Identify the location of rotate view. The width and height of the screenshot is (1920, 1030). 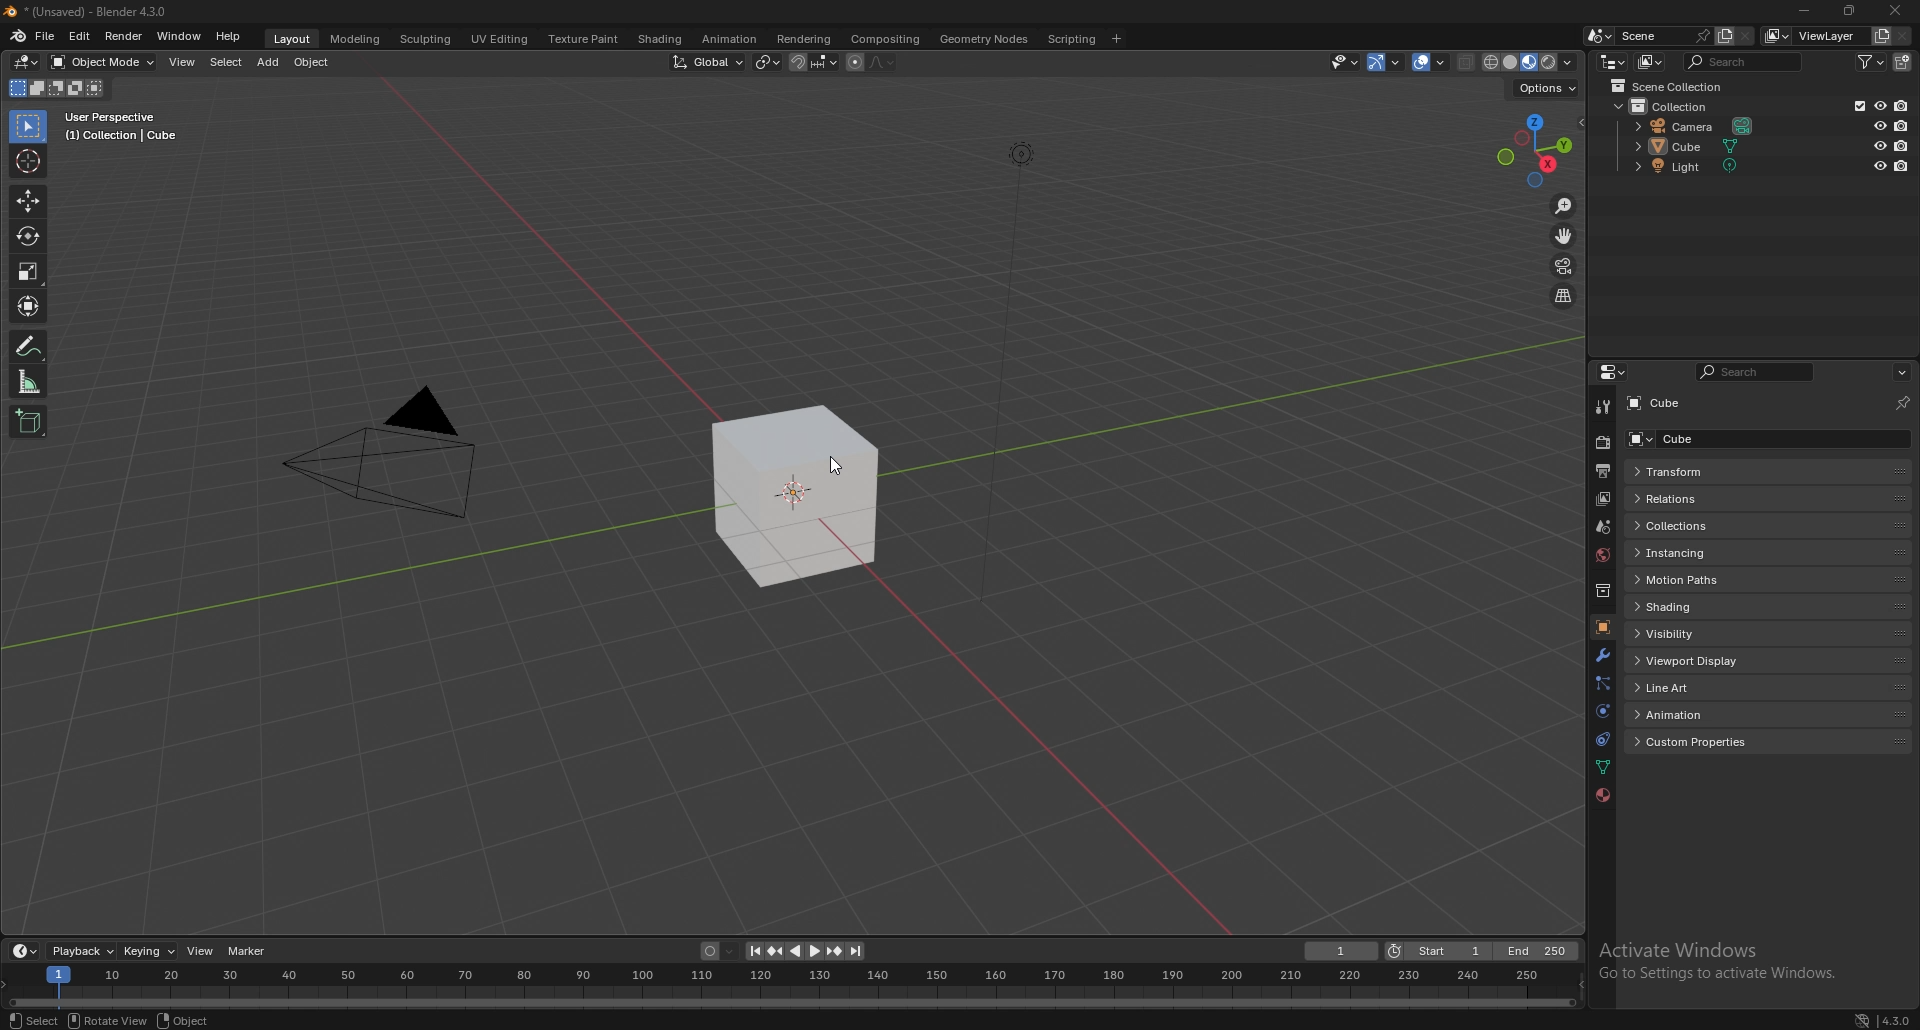
(106, 1020).